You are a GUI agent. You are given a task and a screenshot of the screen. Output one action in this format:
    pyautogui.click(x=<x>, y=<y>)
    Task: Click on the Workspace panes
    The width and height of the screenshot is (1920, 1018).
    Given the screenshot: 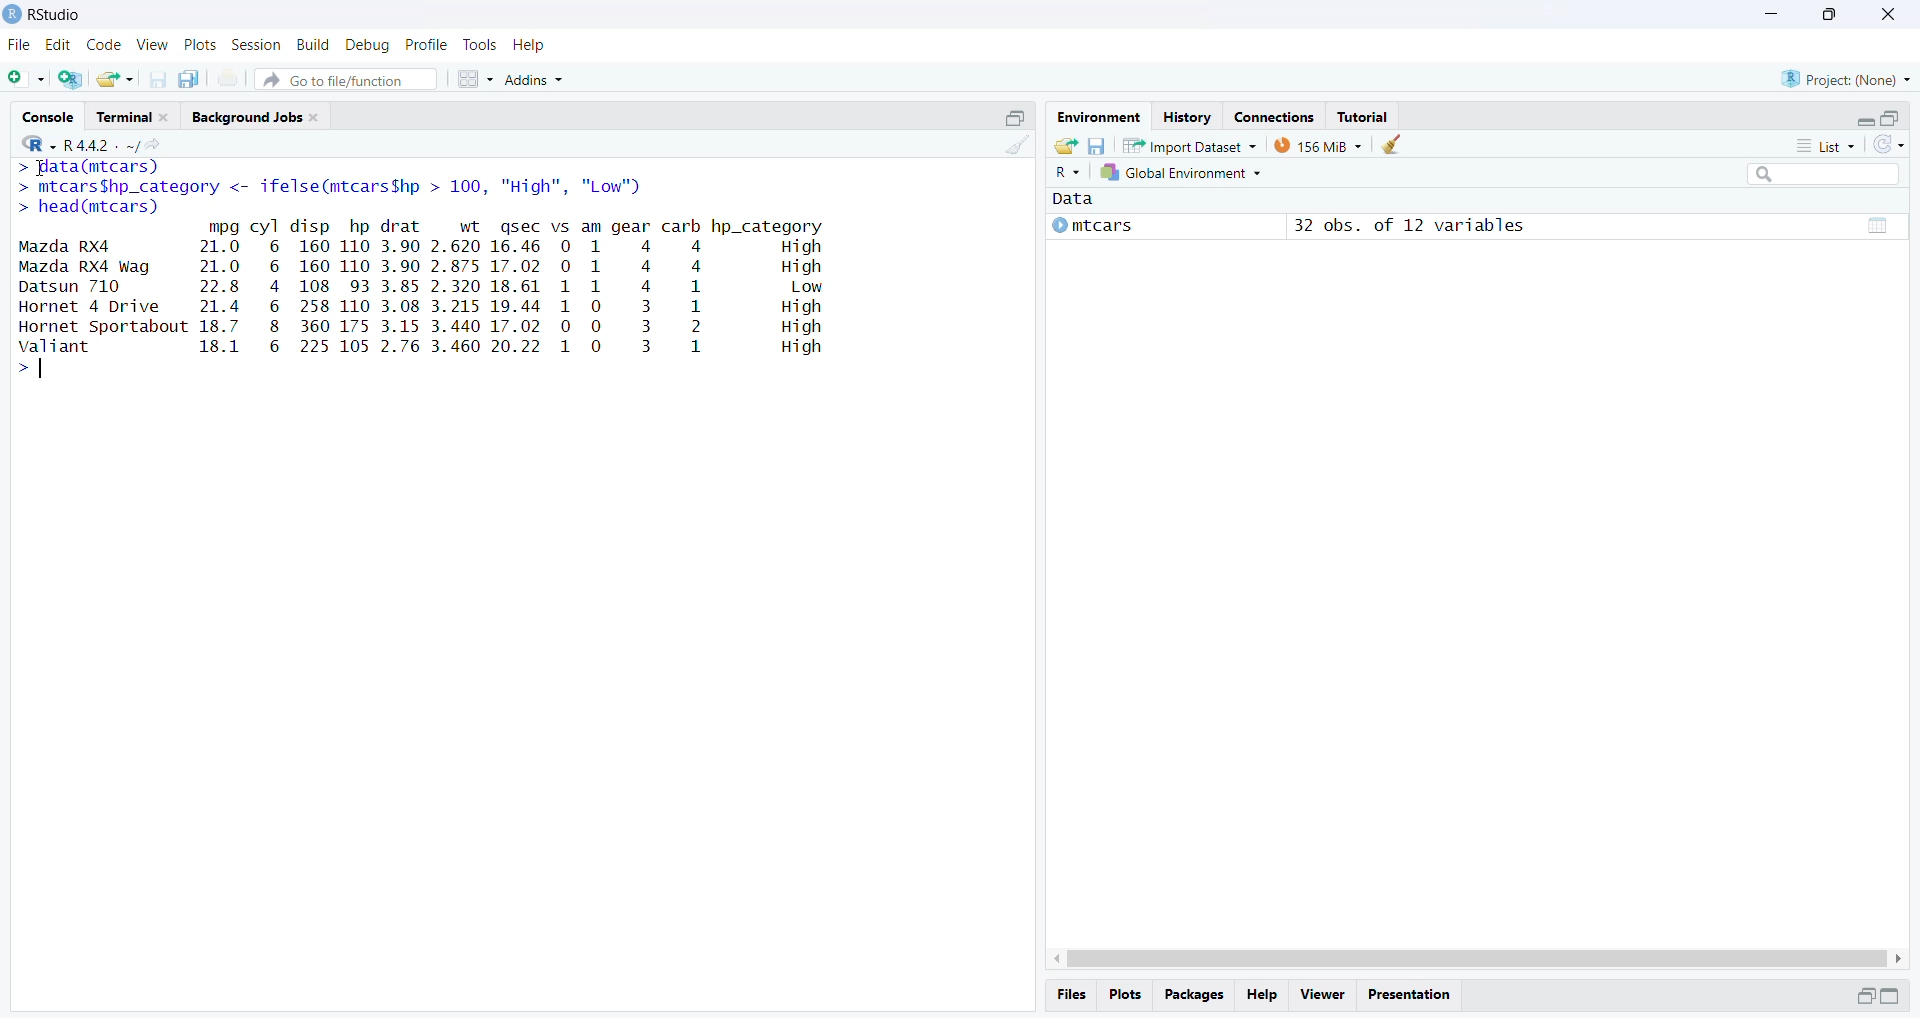 What is the action you would take?
    pyautogui.click(x=474, y=78)
    